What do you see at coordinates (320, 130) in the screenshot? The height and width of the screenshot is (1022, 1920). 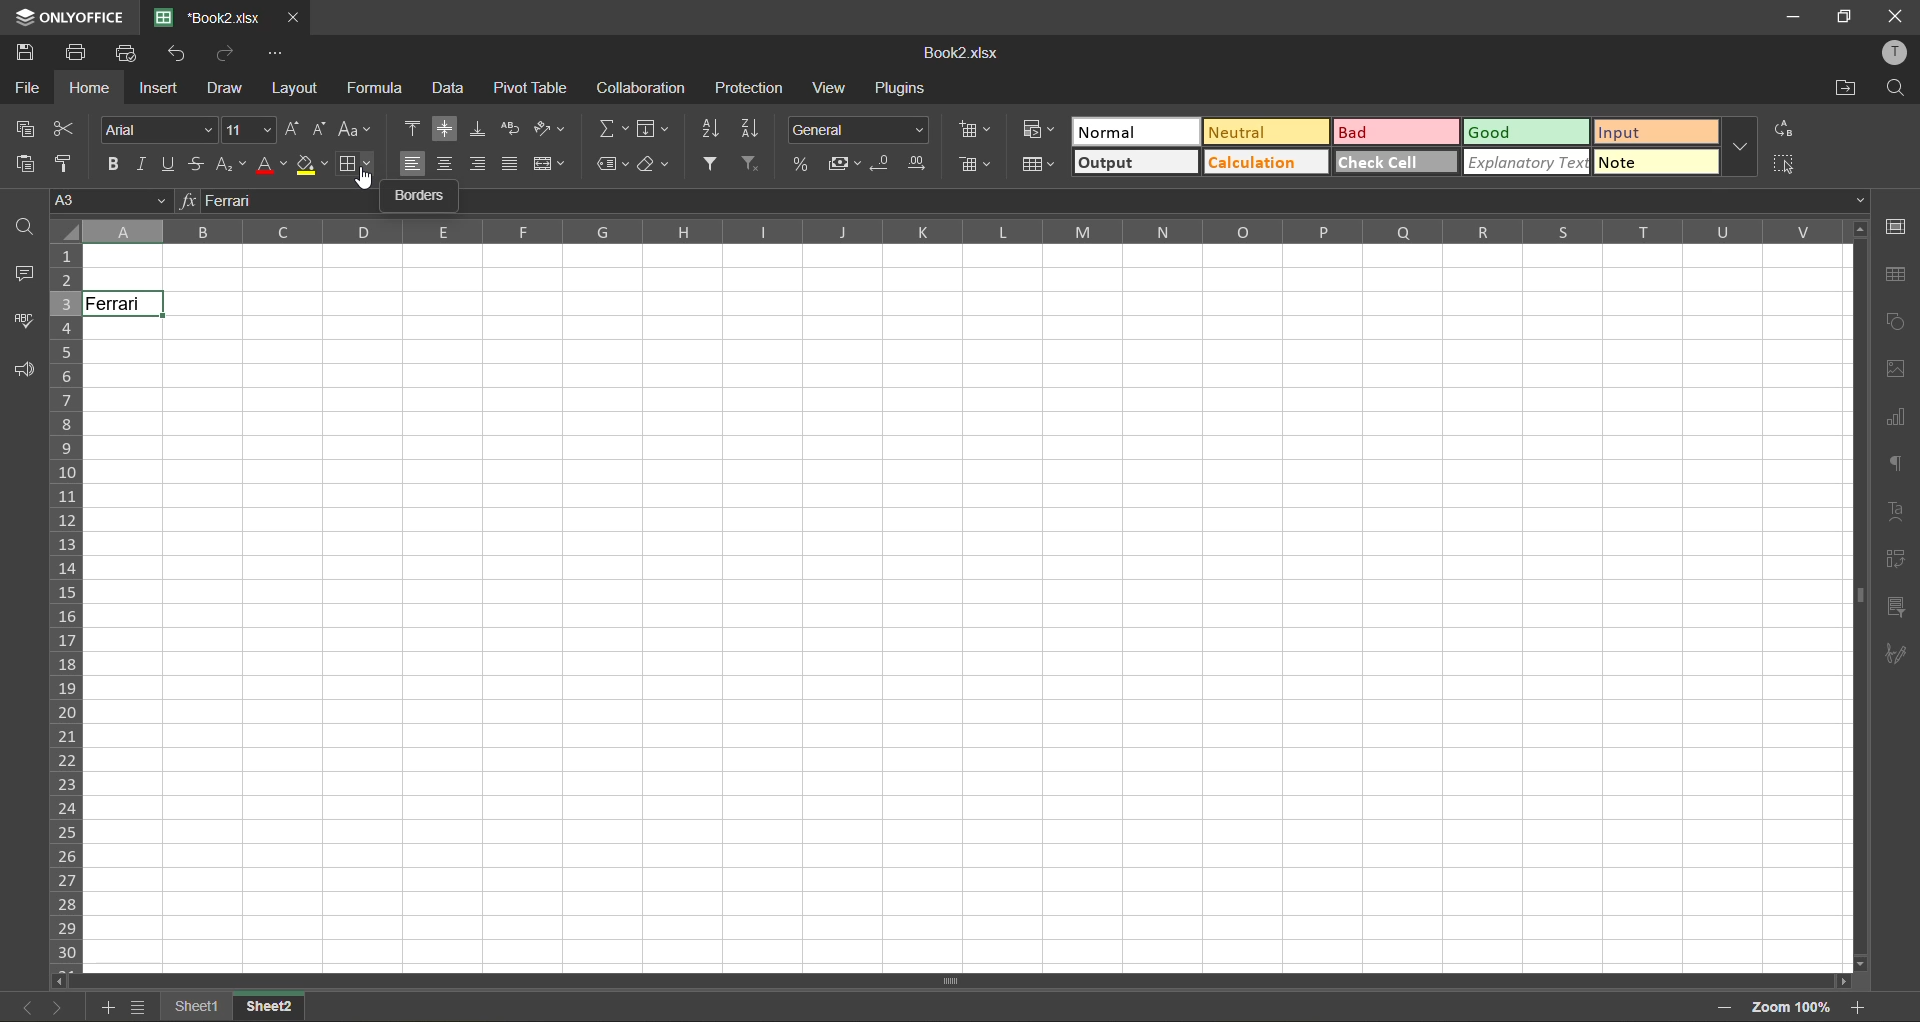 I see `decrement size` at bounding box center [320, 130].